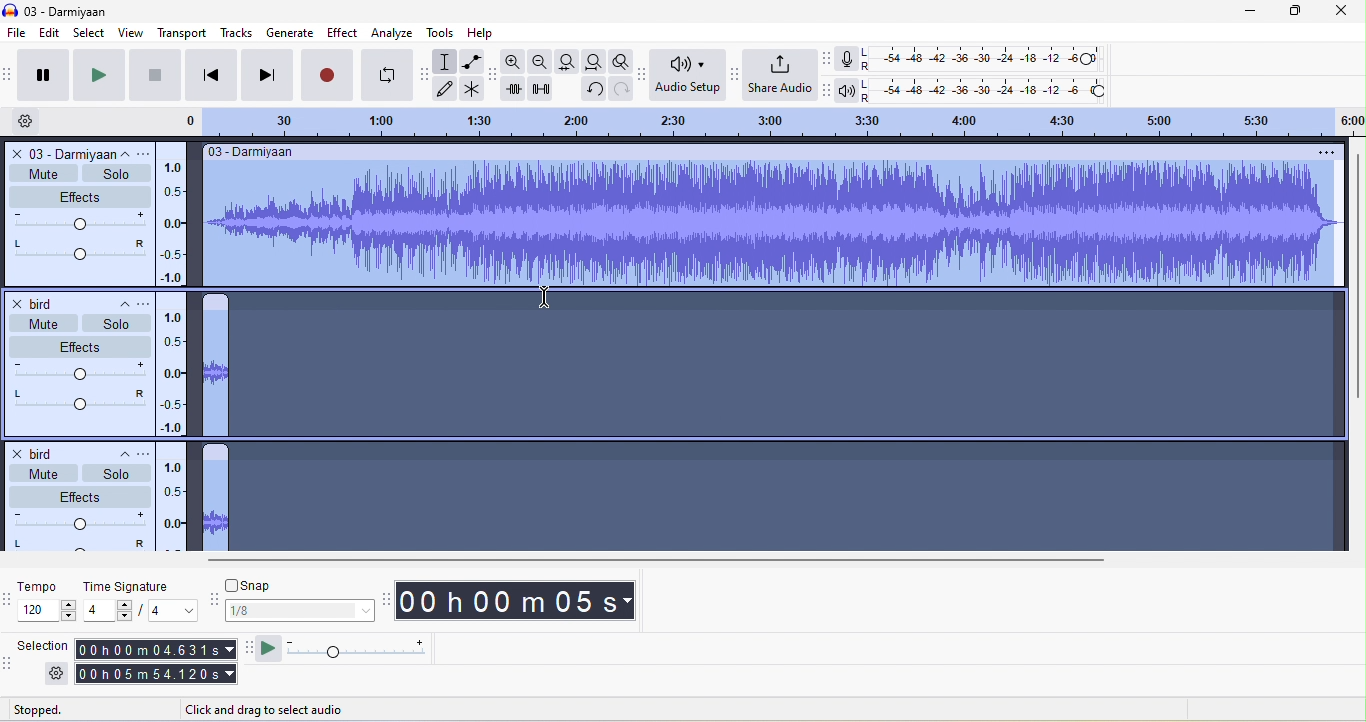 This screenshot has height=722, width=1366. Describe the element at coordinates (46, 75) in the screenshot. I see `pause` at that location.